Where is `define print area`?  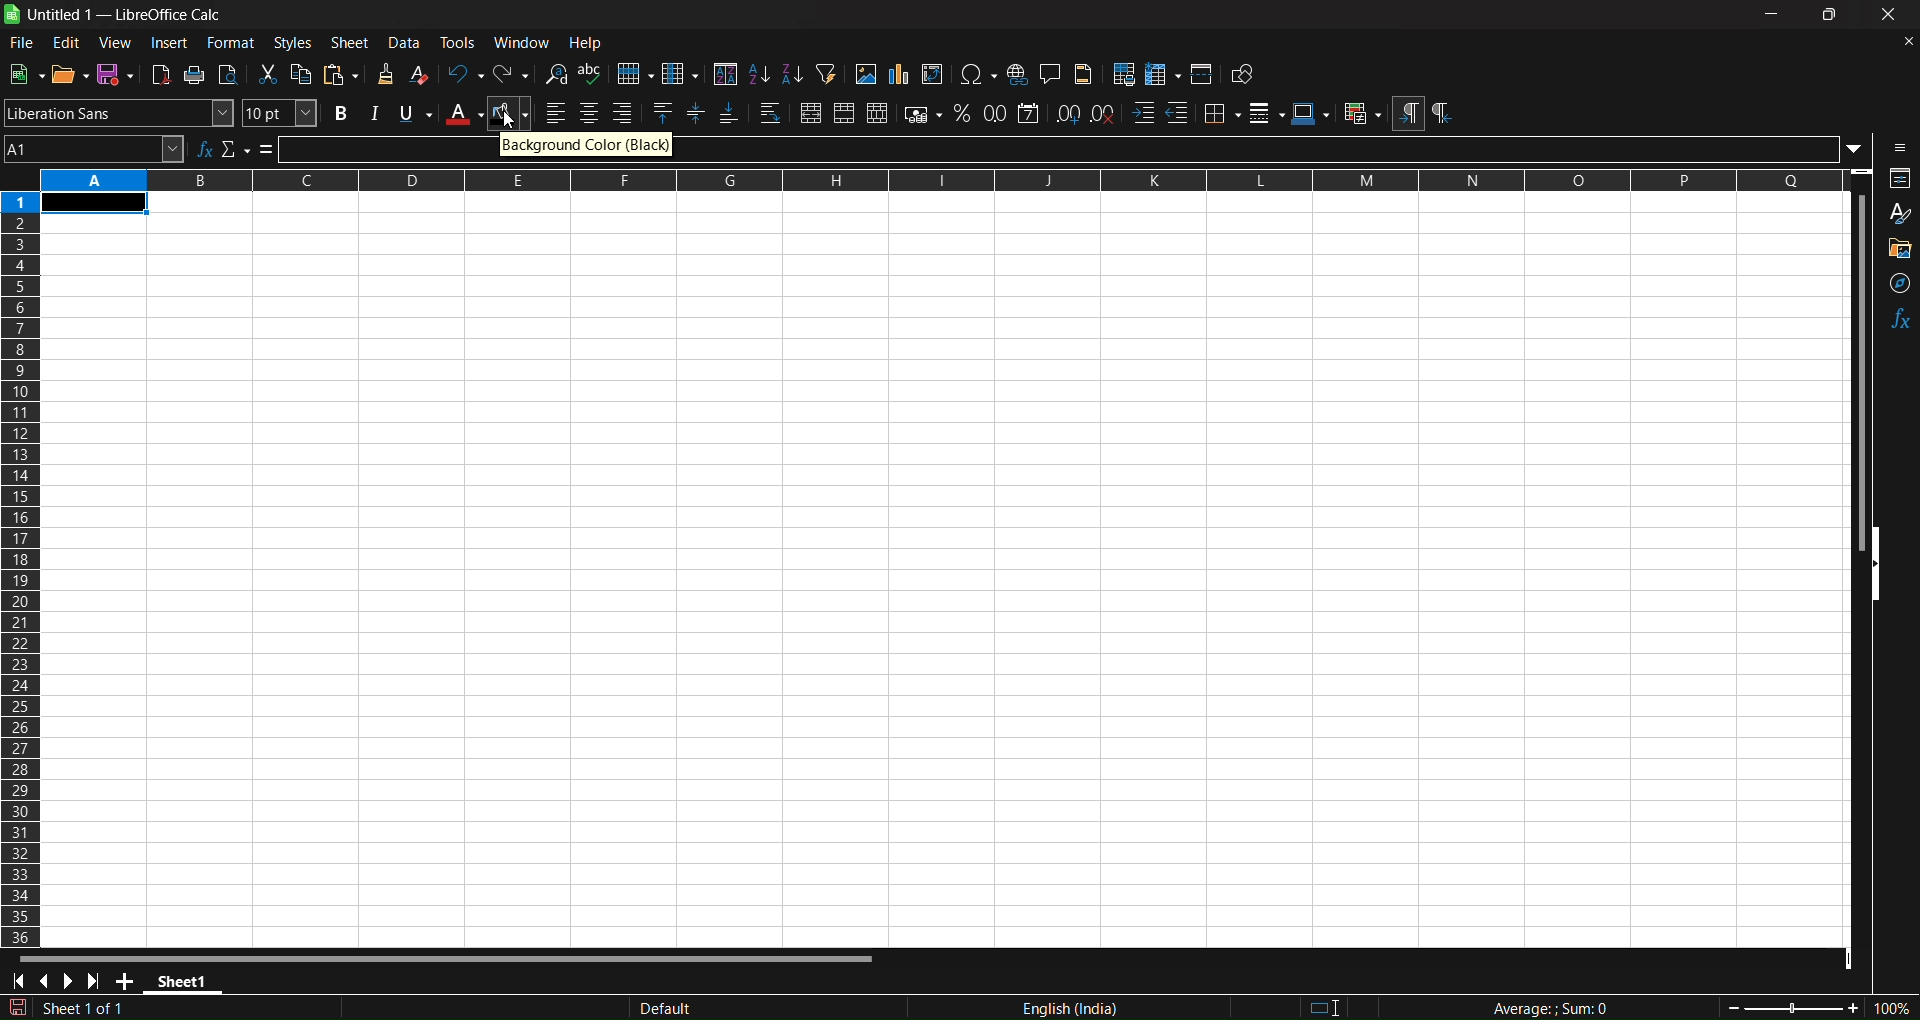
define print area is located at coordinates (1123, 75).